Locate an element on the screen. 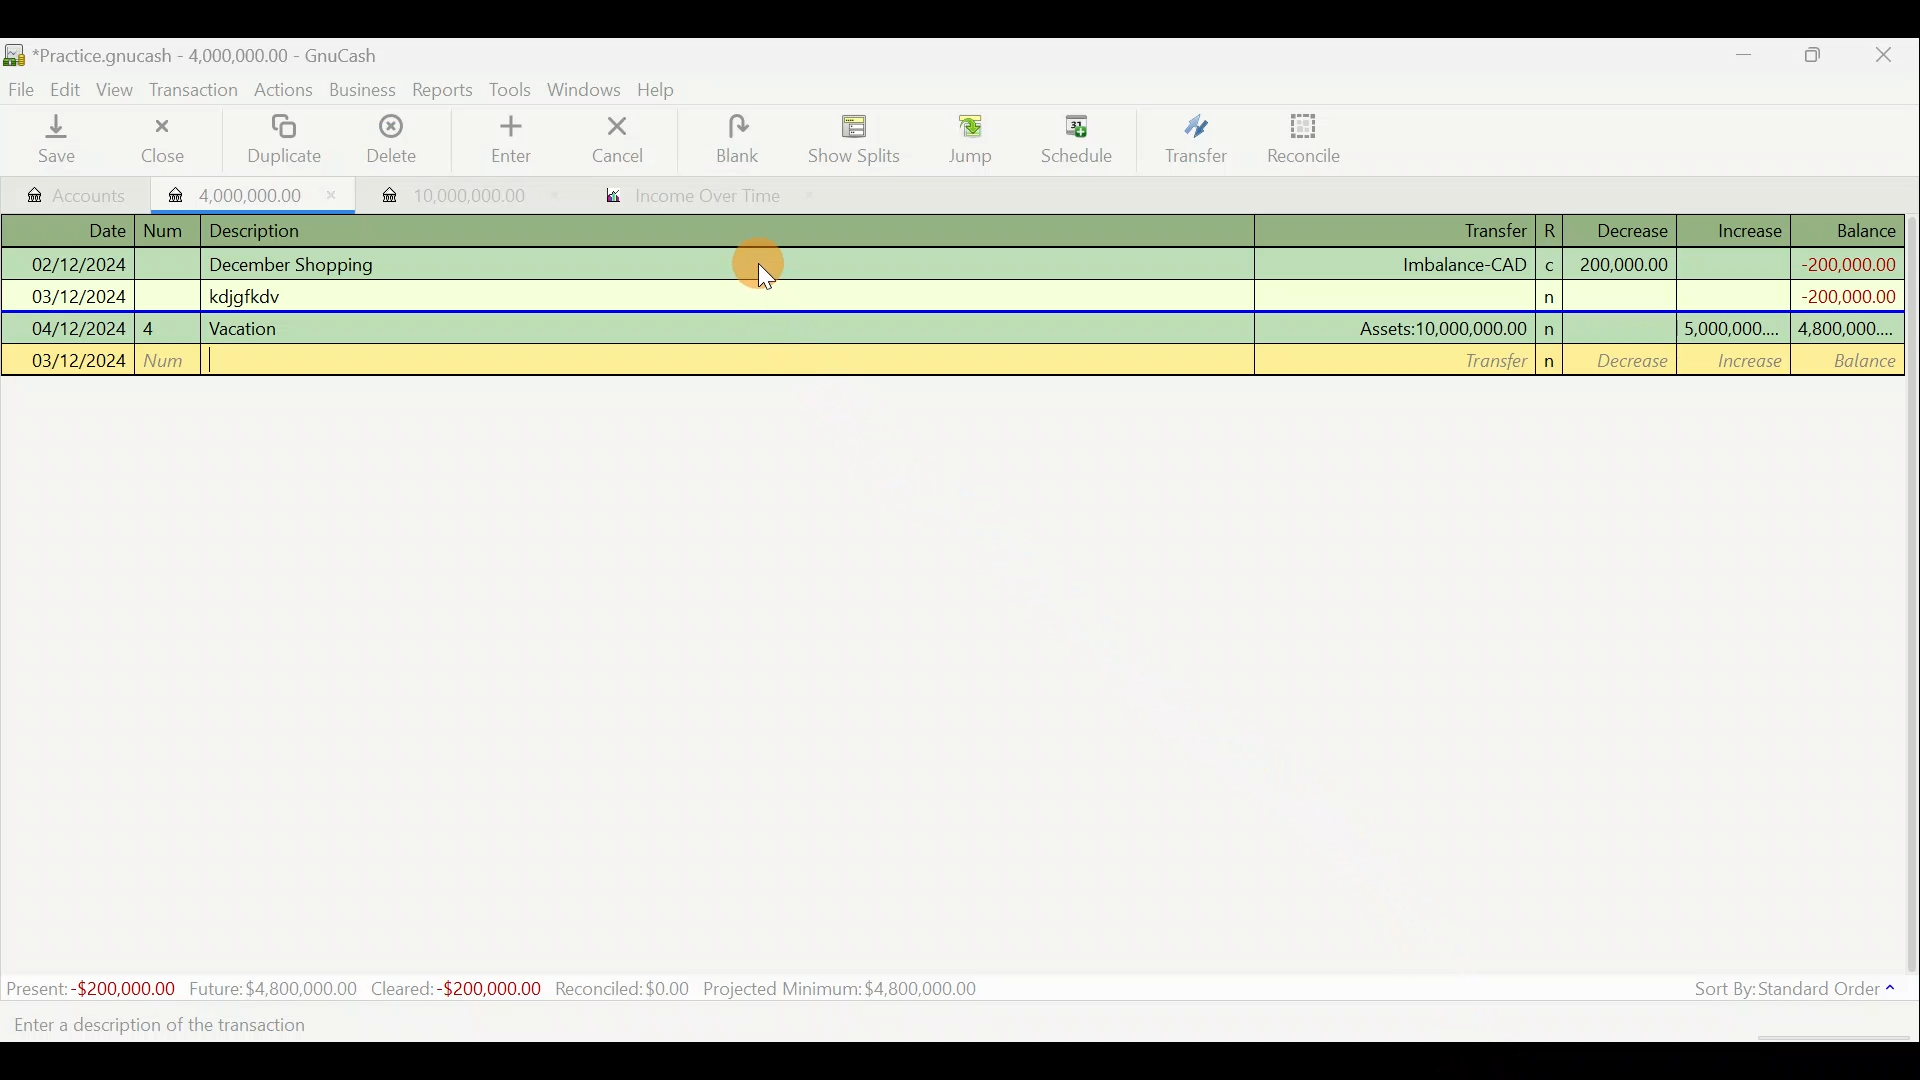 The height and width of the screenshot is (1080, 1920). Report is located at coordinates (686, 198).